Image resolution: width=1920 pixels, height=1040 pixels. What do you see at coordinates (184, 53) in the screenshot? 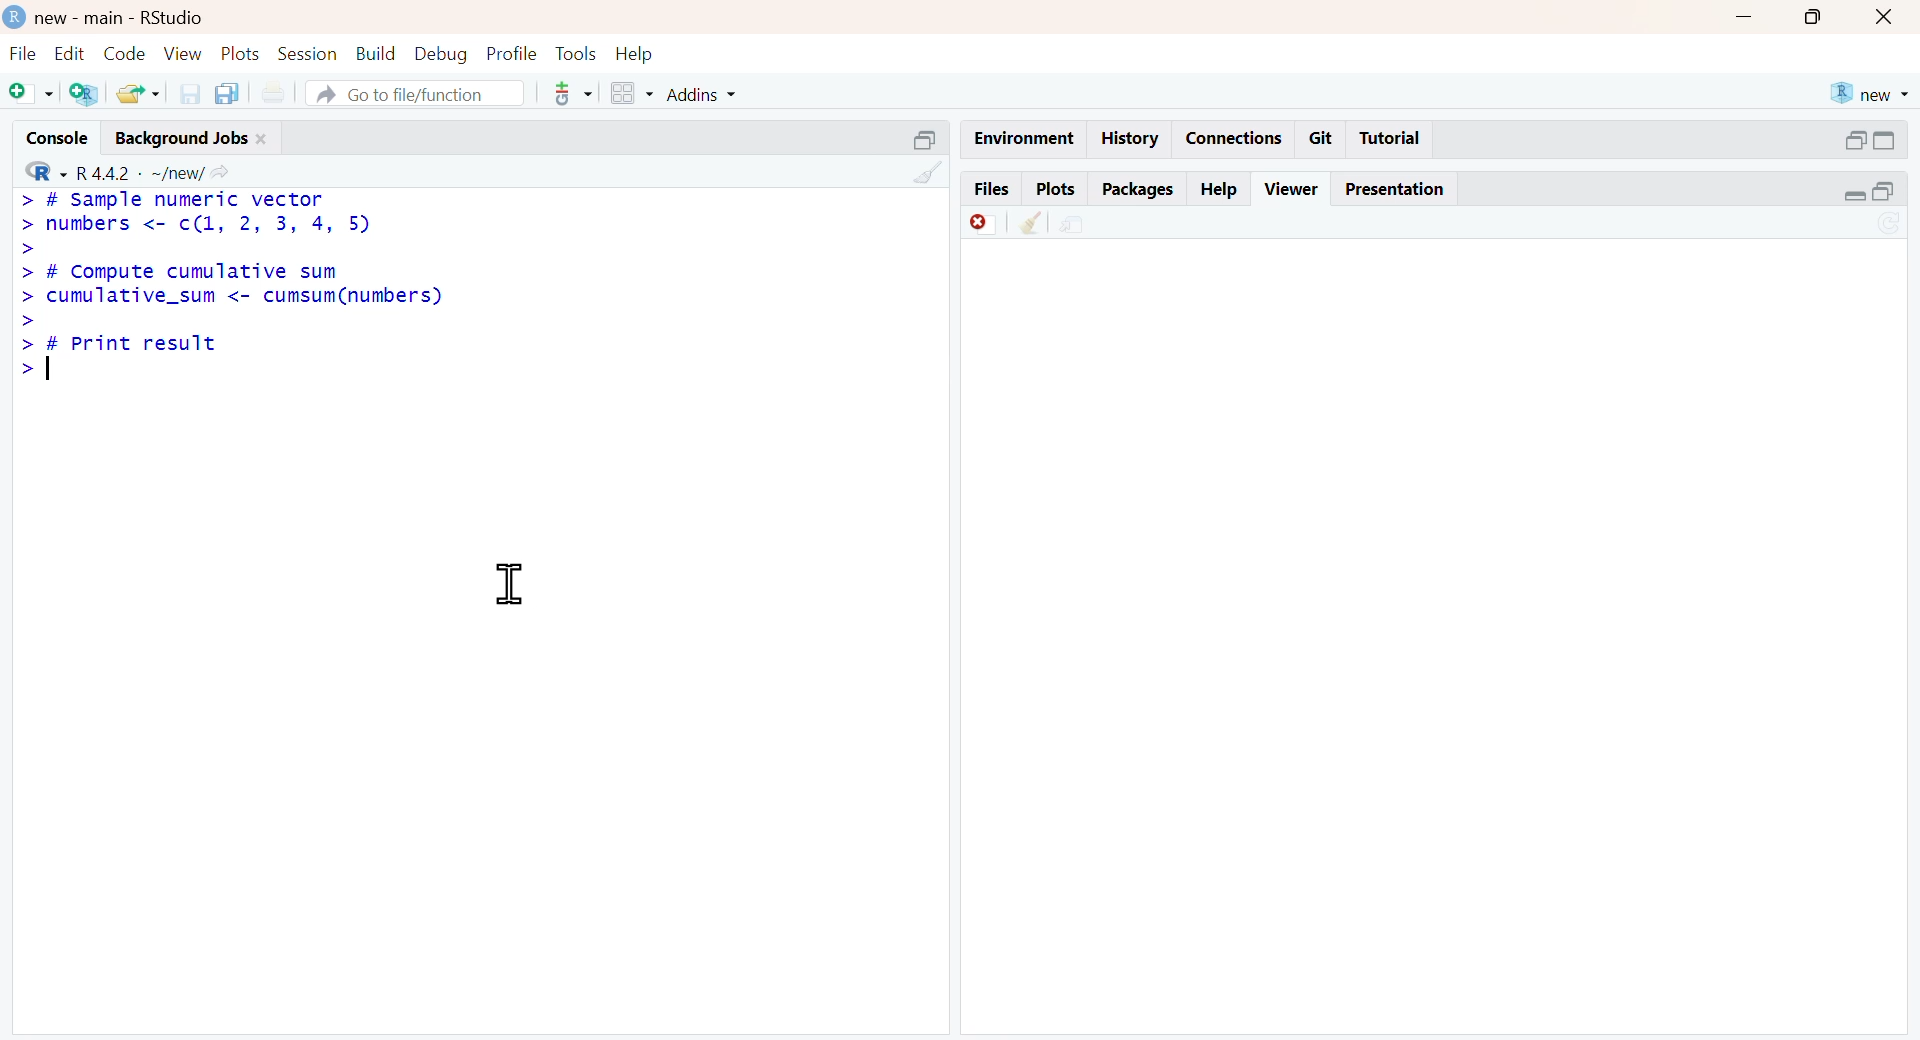
I see `view` at bounding box center [184, 53].